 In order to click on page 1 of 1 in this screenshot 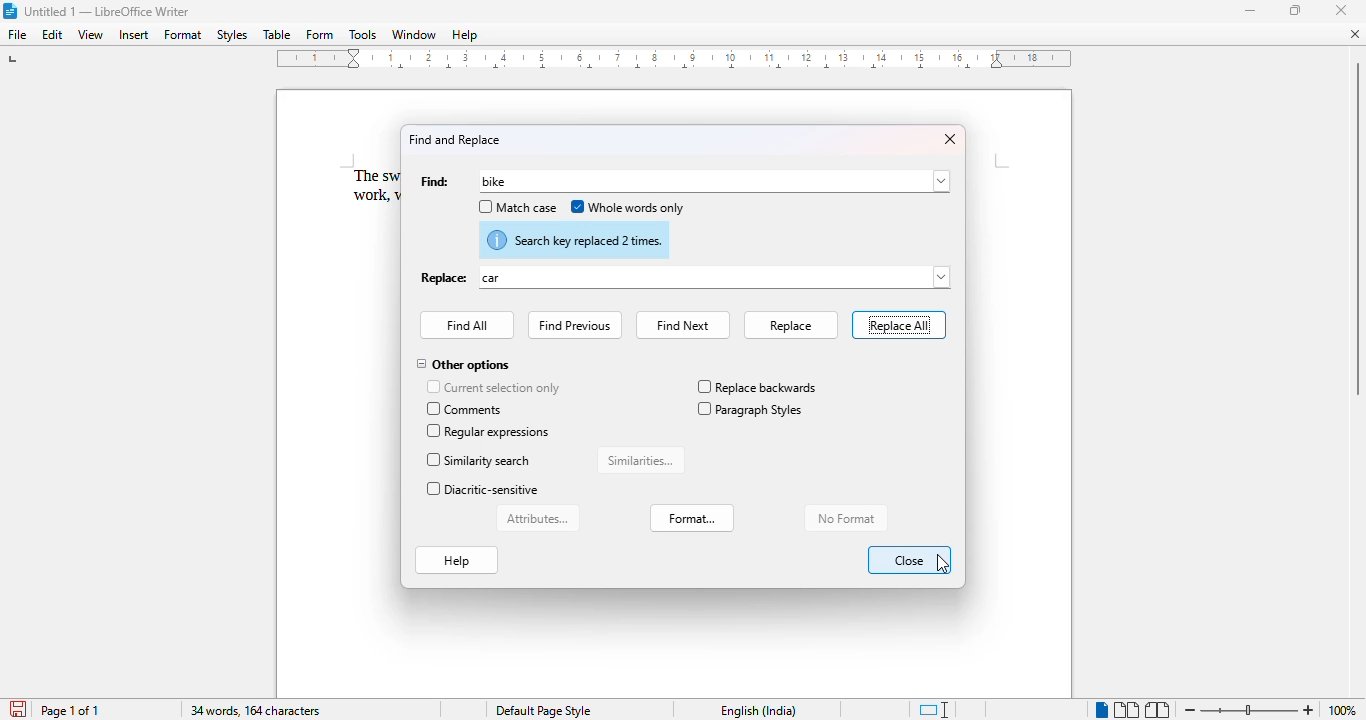, I will do `click(70, 710)`.